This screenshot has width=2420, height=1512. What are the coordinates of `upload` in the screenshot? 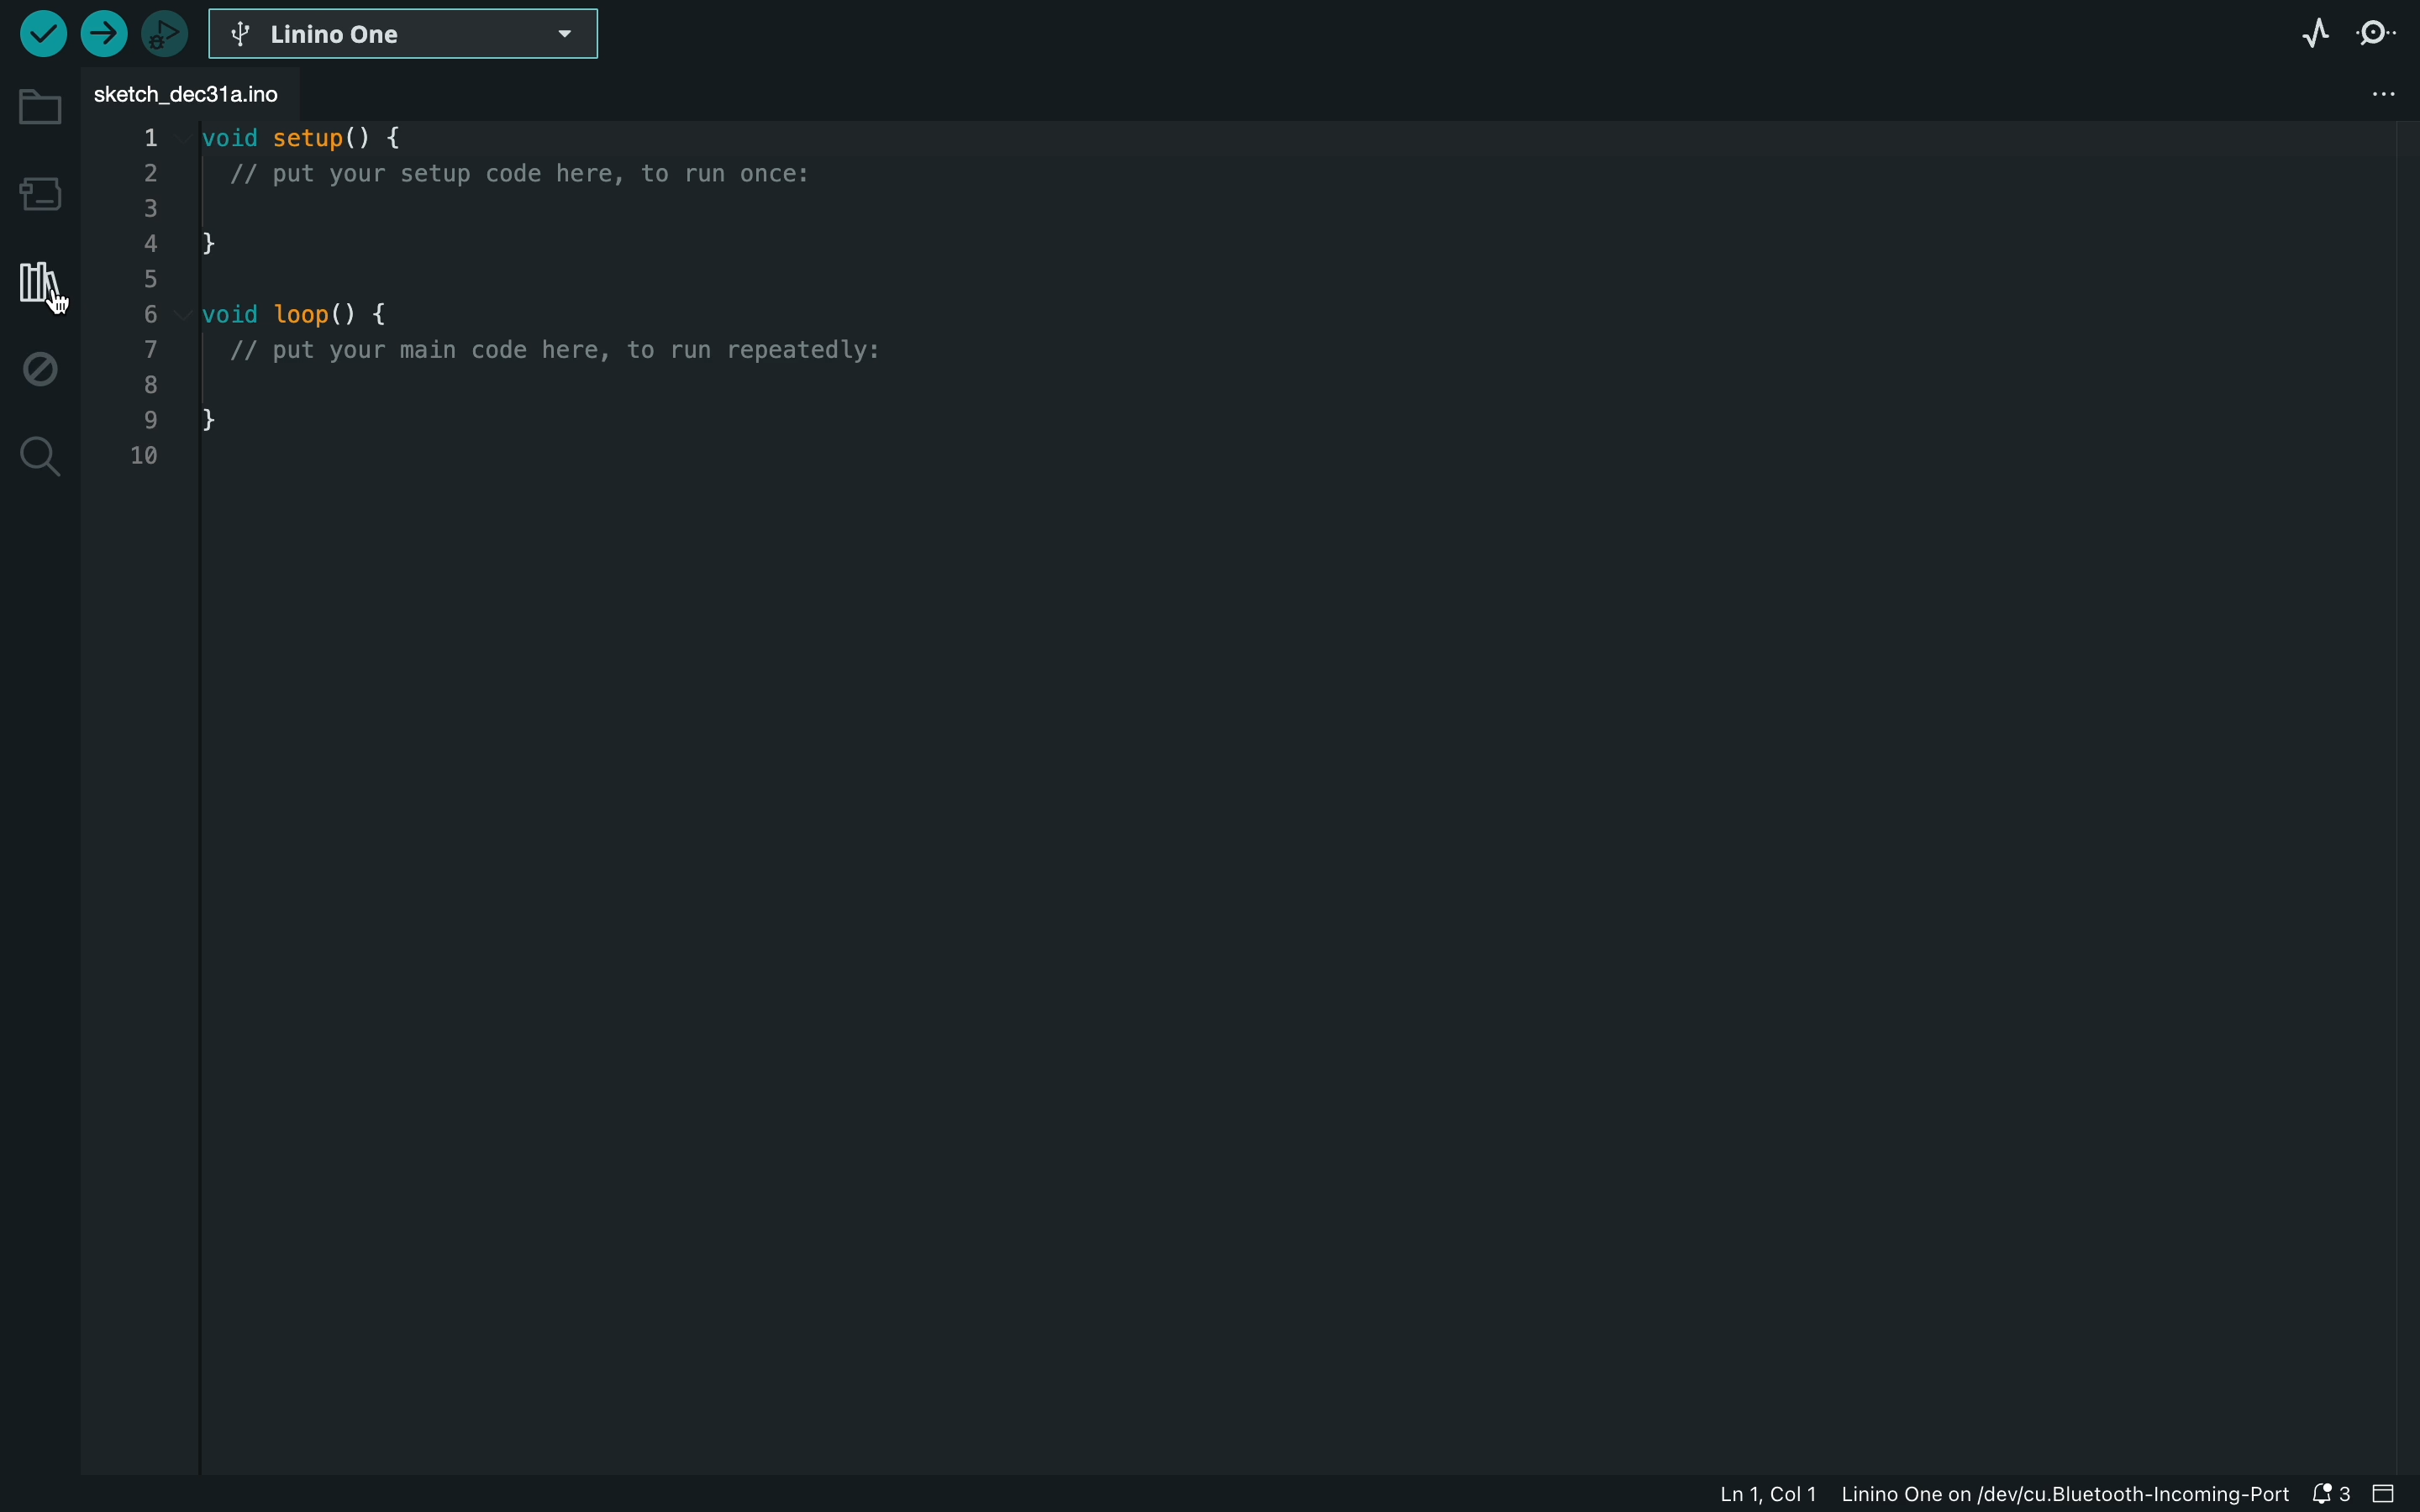 It's located at (105, 33).